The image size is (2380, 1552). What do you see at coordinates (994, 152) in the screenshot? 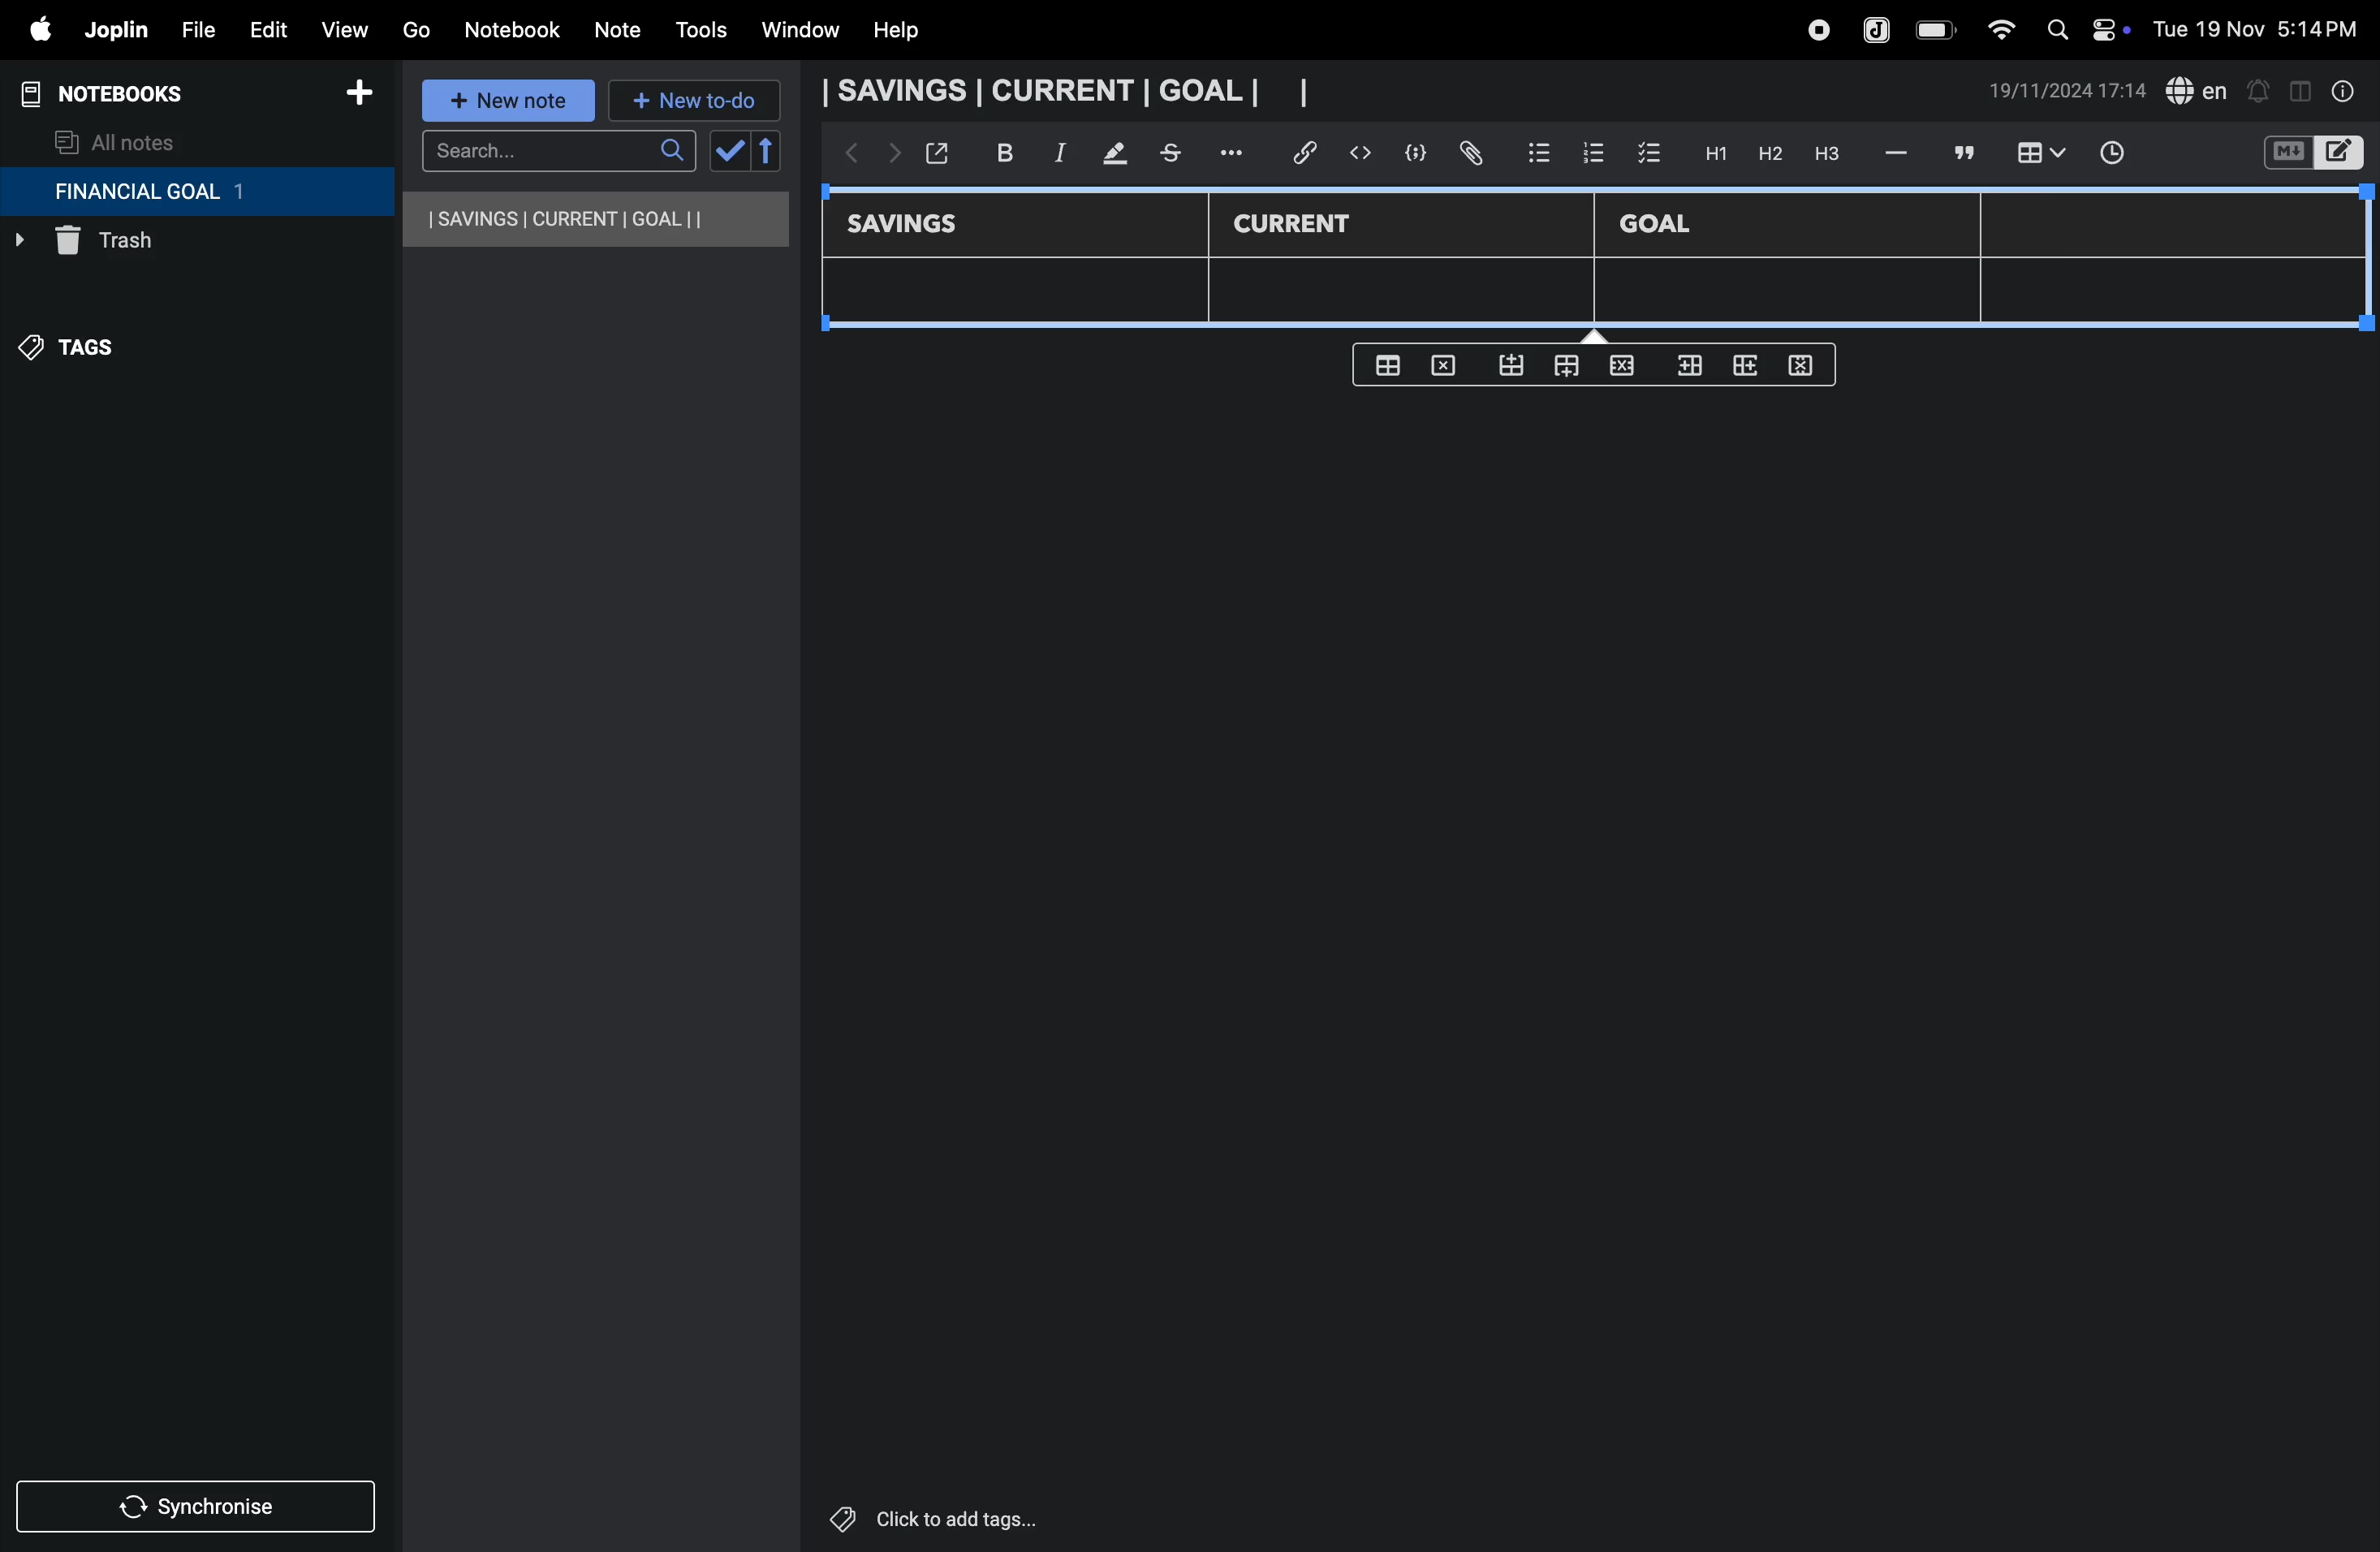
I see `bold` at bounding box center [994, 152].